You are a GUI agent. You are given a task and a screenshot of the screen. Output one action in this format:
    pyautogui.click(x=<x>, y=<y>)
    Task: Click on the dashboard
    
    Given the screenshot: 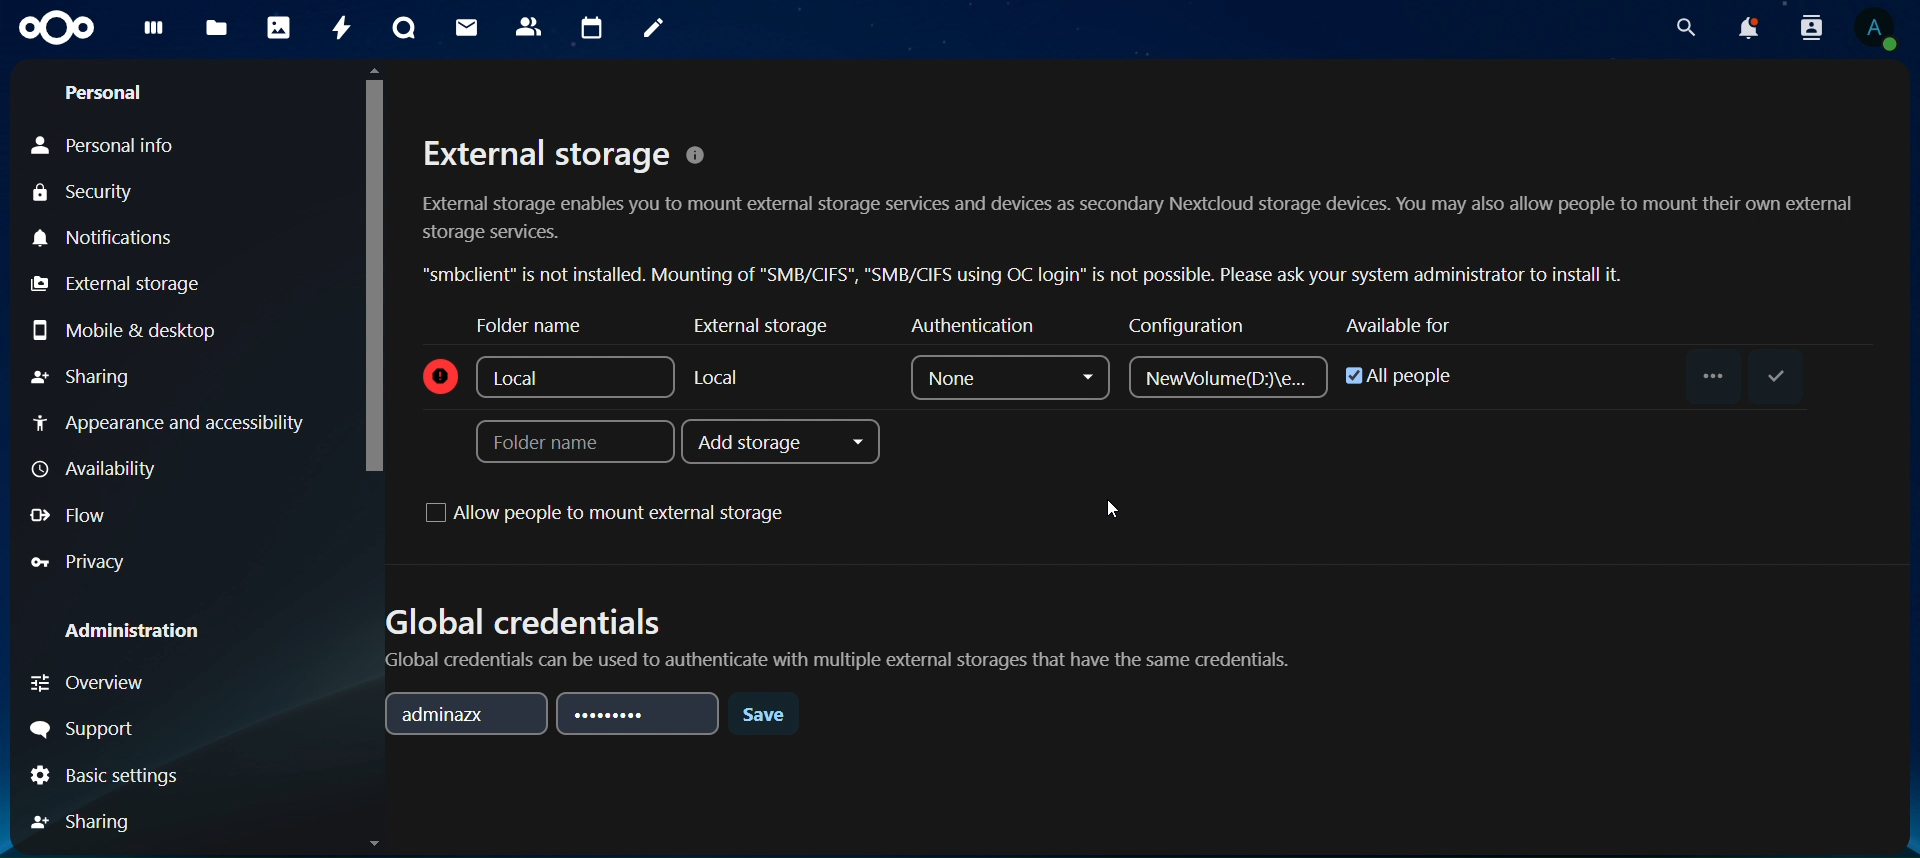 What is the action you would take?
    pyautogui.click(x=155, y=32)
    